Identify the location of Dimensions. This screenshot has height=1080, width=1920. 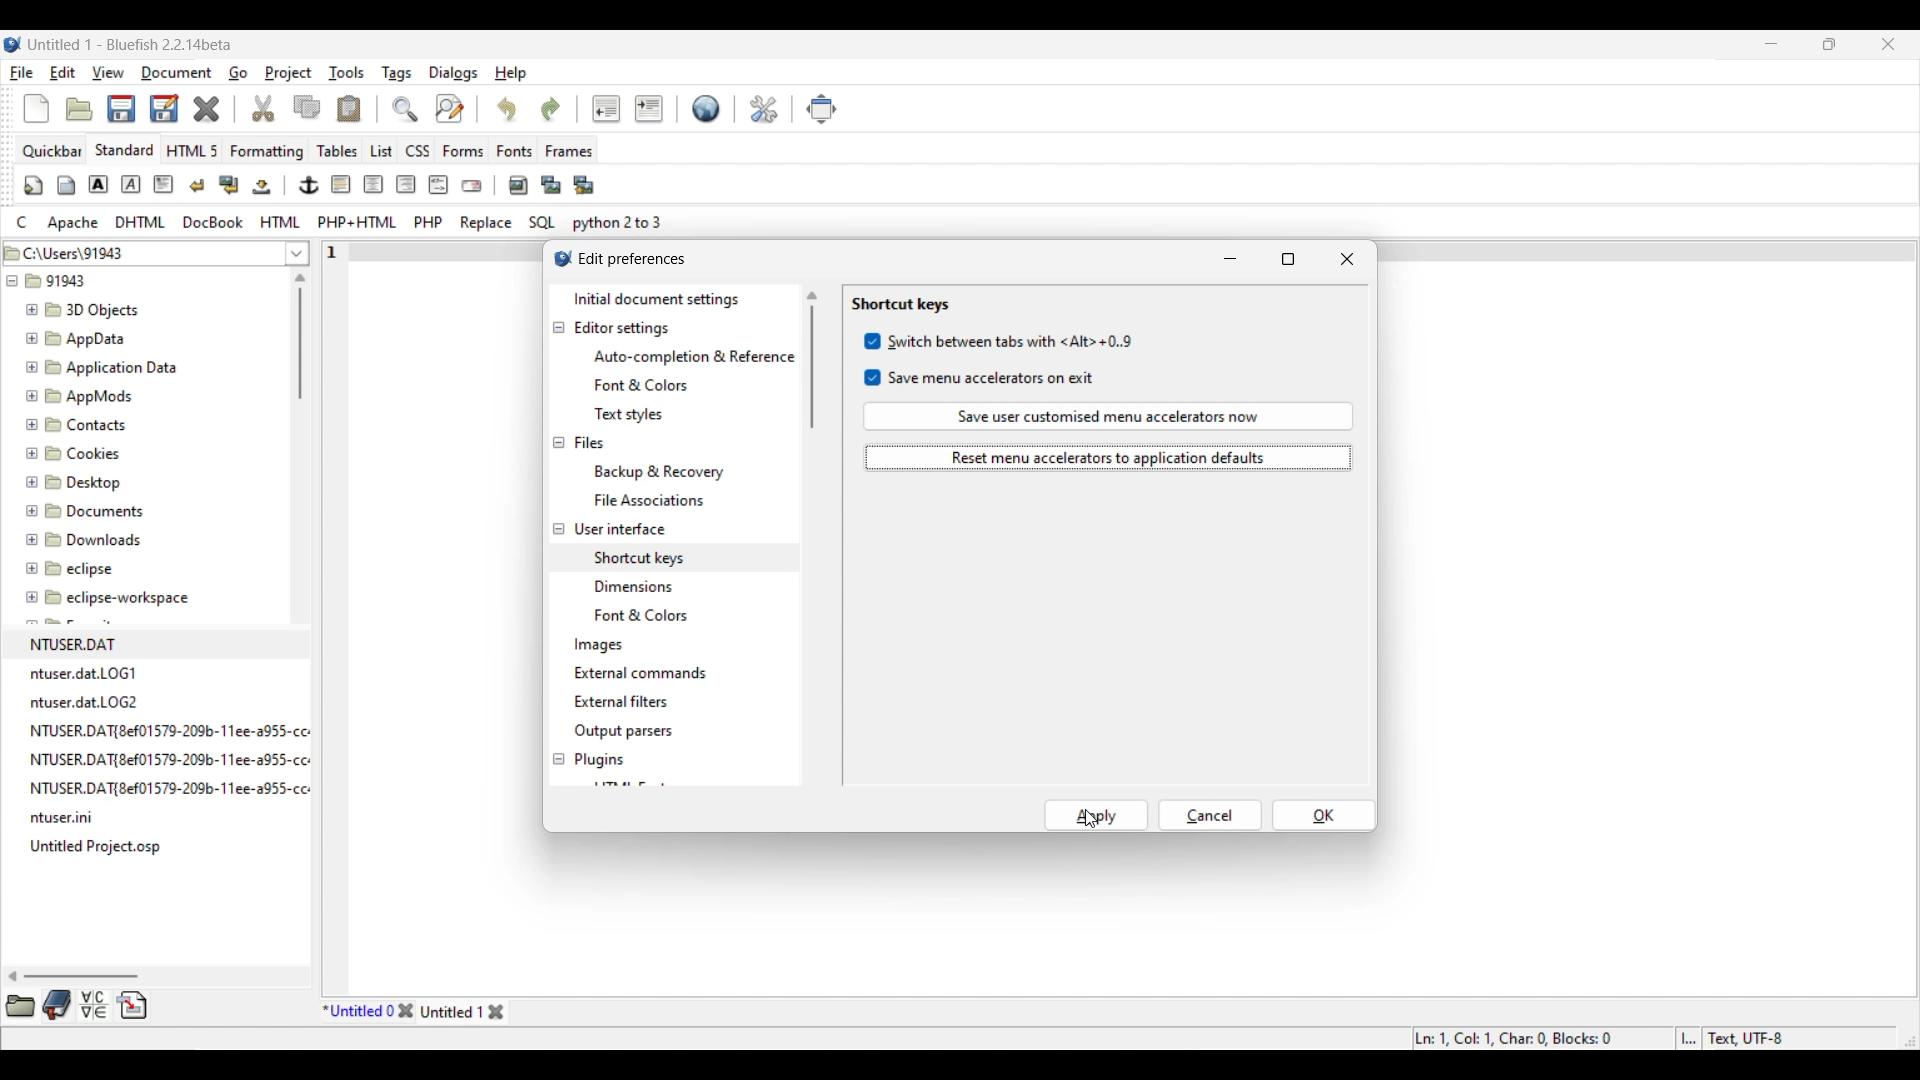
(638, 585).